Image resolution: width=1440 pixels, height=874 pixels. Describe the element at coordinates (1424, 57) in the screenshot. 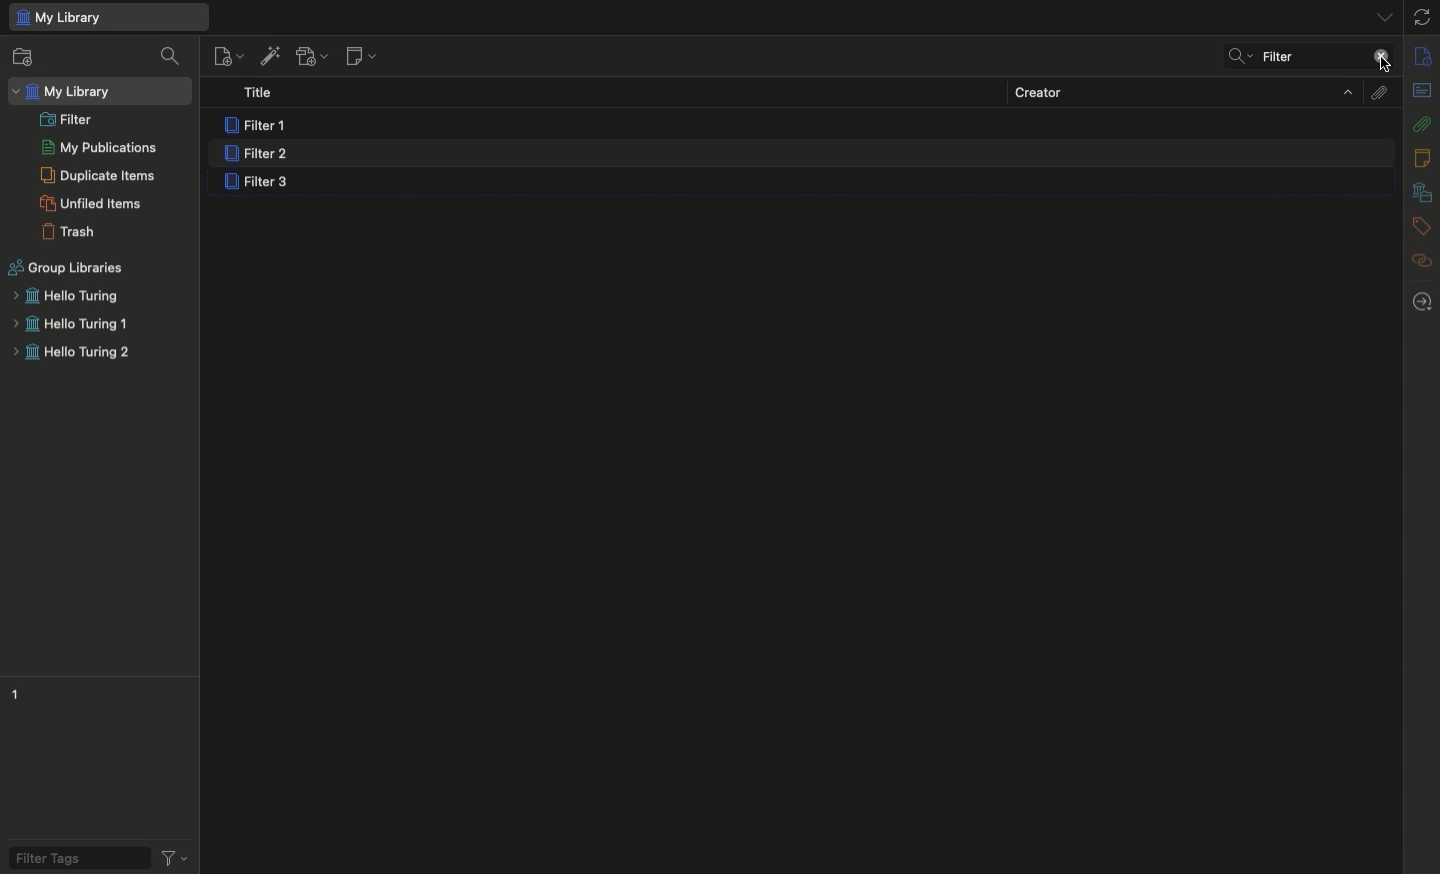

I see `Info` at that location.